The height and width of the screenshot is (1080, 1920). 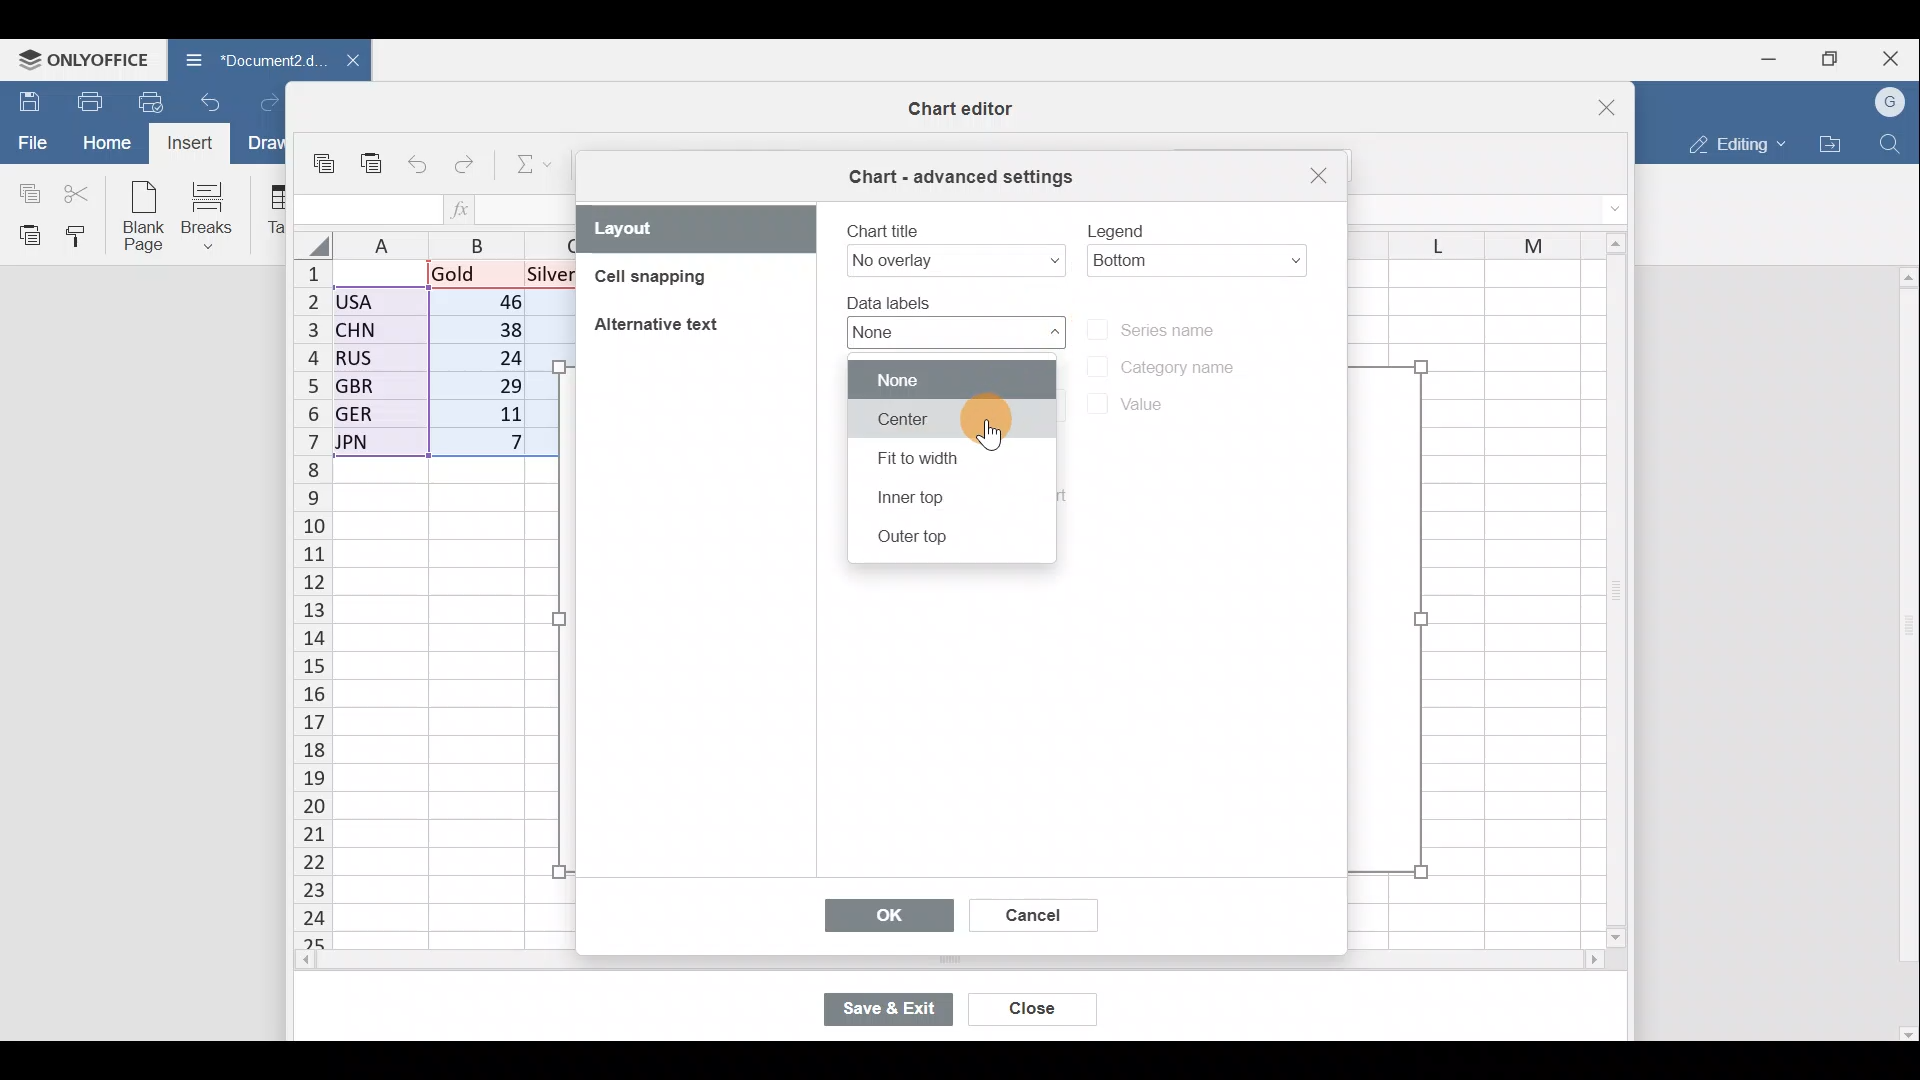 What do you see at coordinates (270, 210) in the screenshot?
I see `Table` at bounding box center [270, 210].